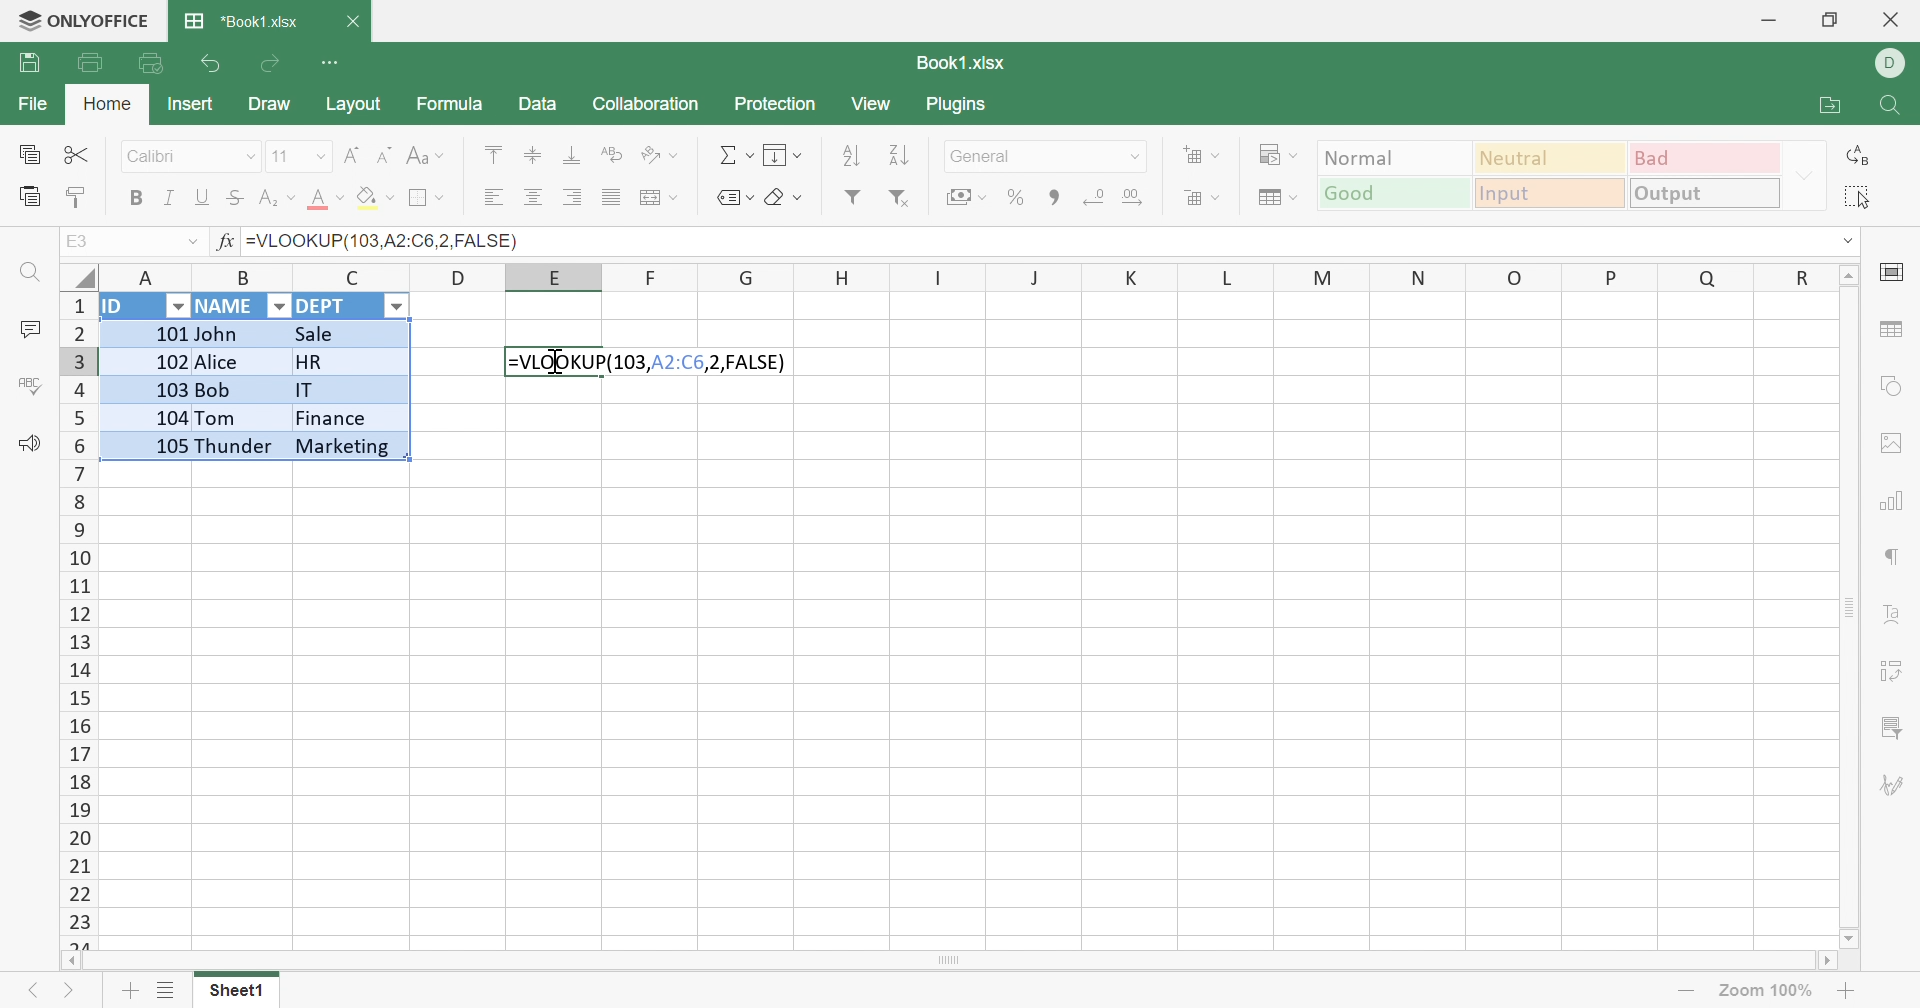 The height and width of the screenshot is (1008, 1920). I want to click on Drop Down, so click(250, 153).